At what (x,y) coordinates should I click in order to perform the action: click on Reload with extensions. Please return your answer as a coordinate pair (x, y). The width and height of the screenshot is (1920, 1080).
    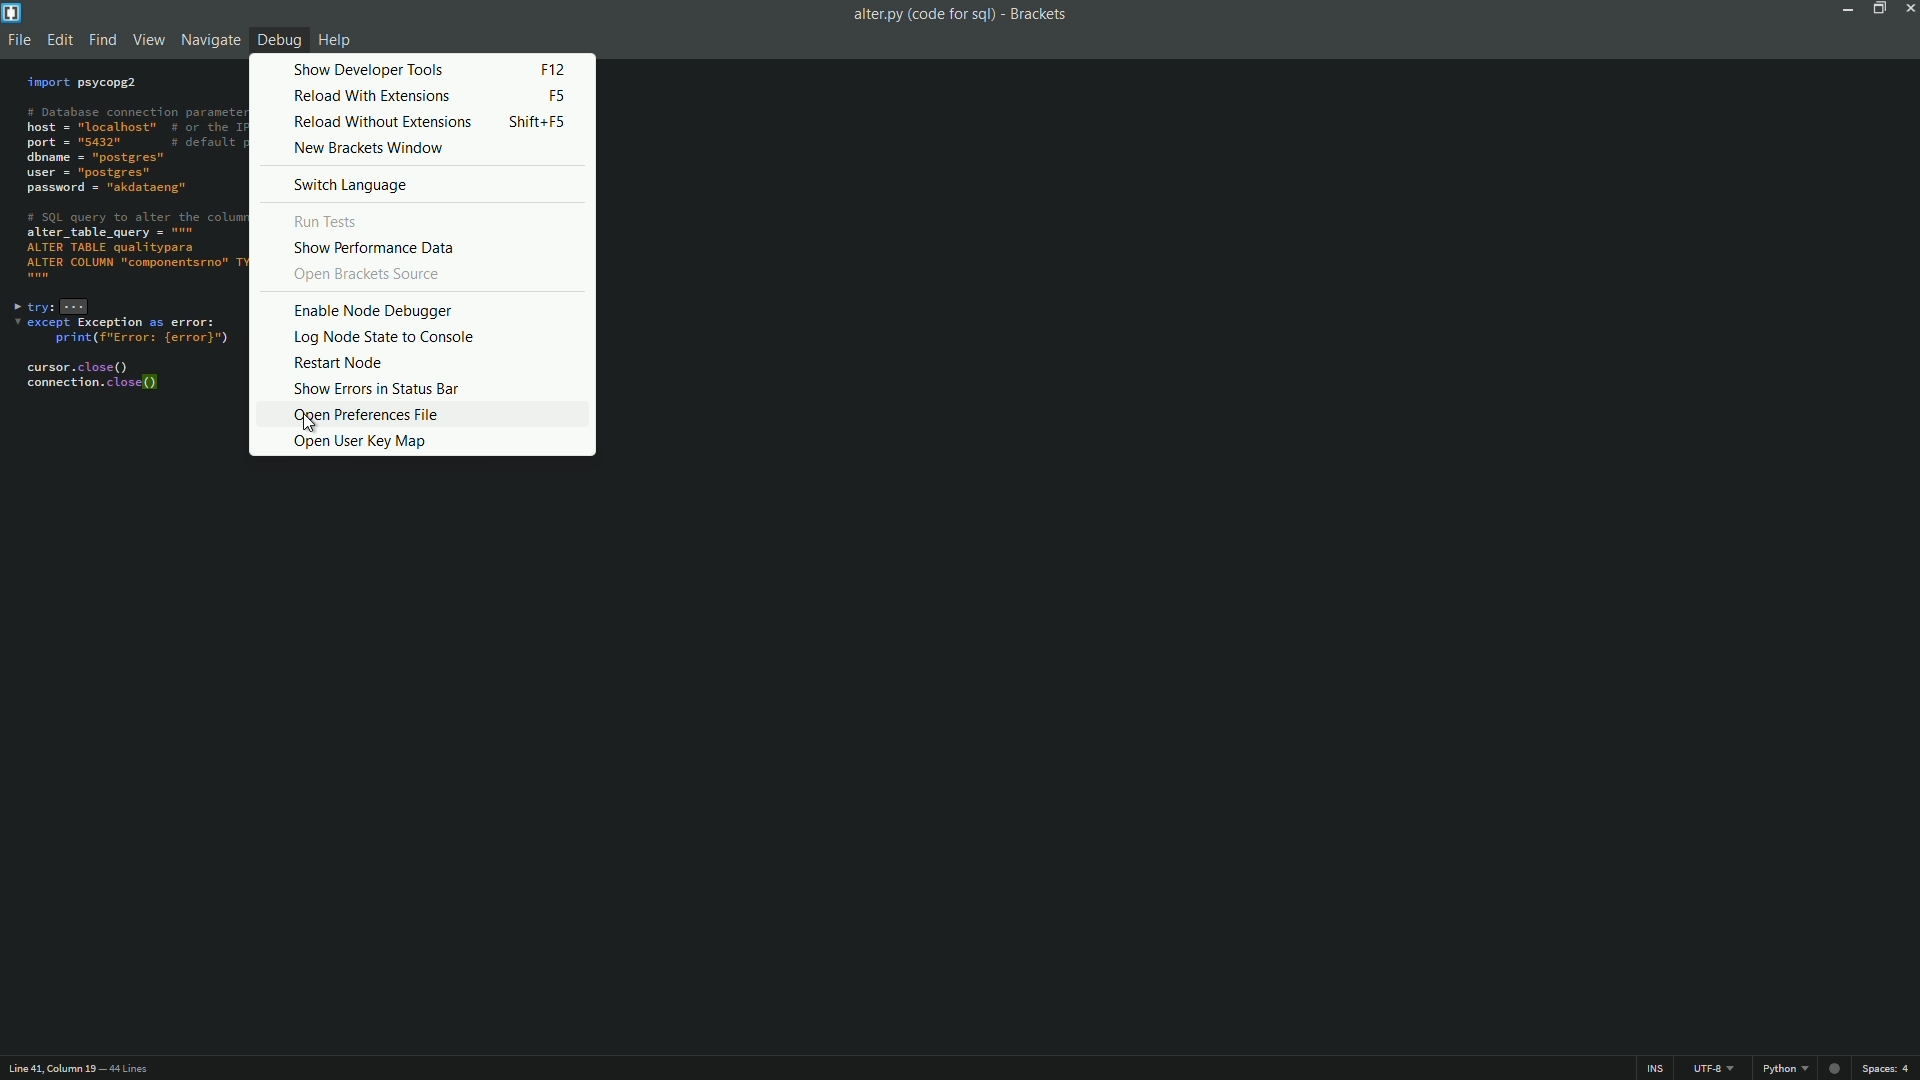
    Looking at the image, I should click on (413, 97).